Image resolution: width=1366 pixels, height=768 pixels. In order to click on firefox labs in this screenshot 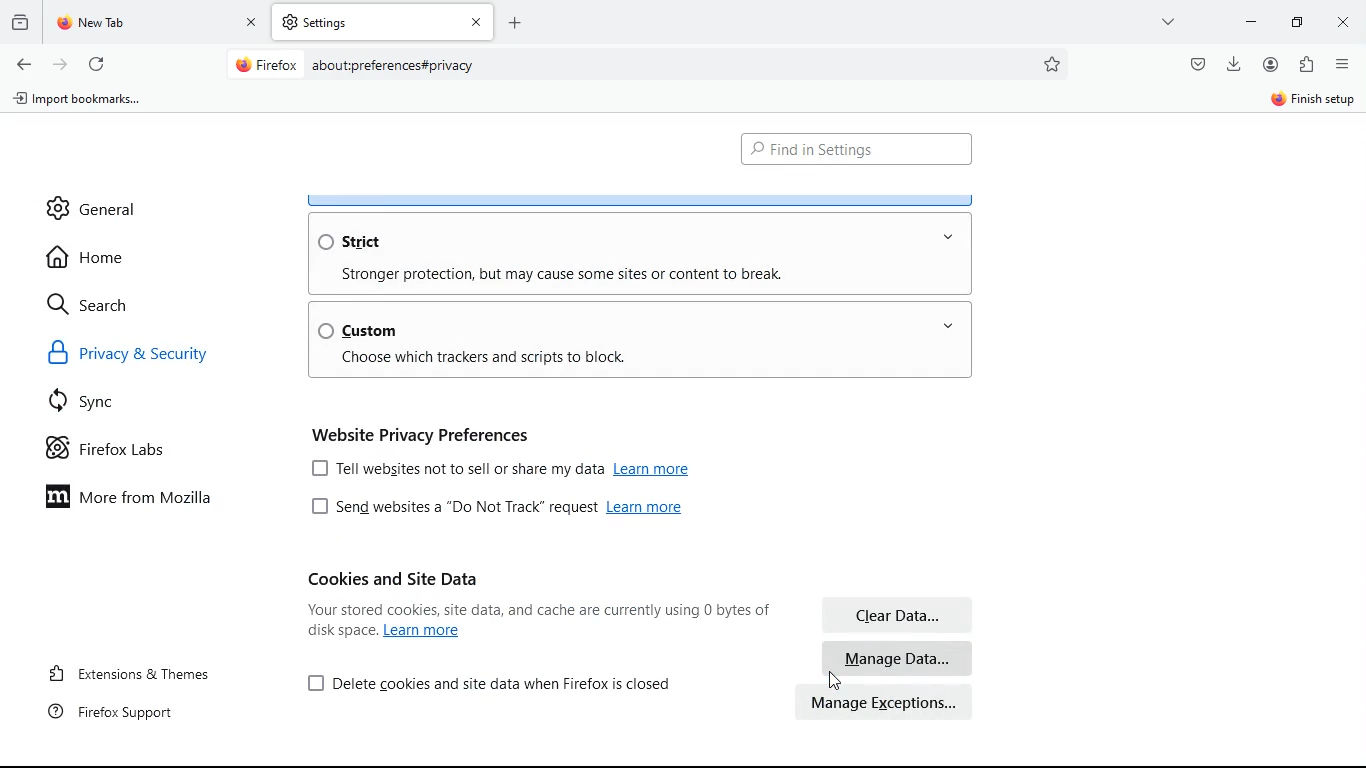, I will do `click(126, 453)`.